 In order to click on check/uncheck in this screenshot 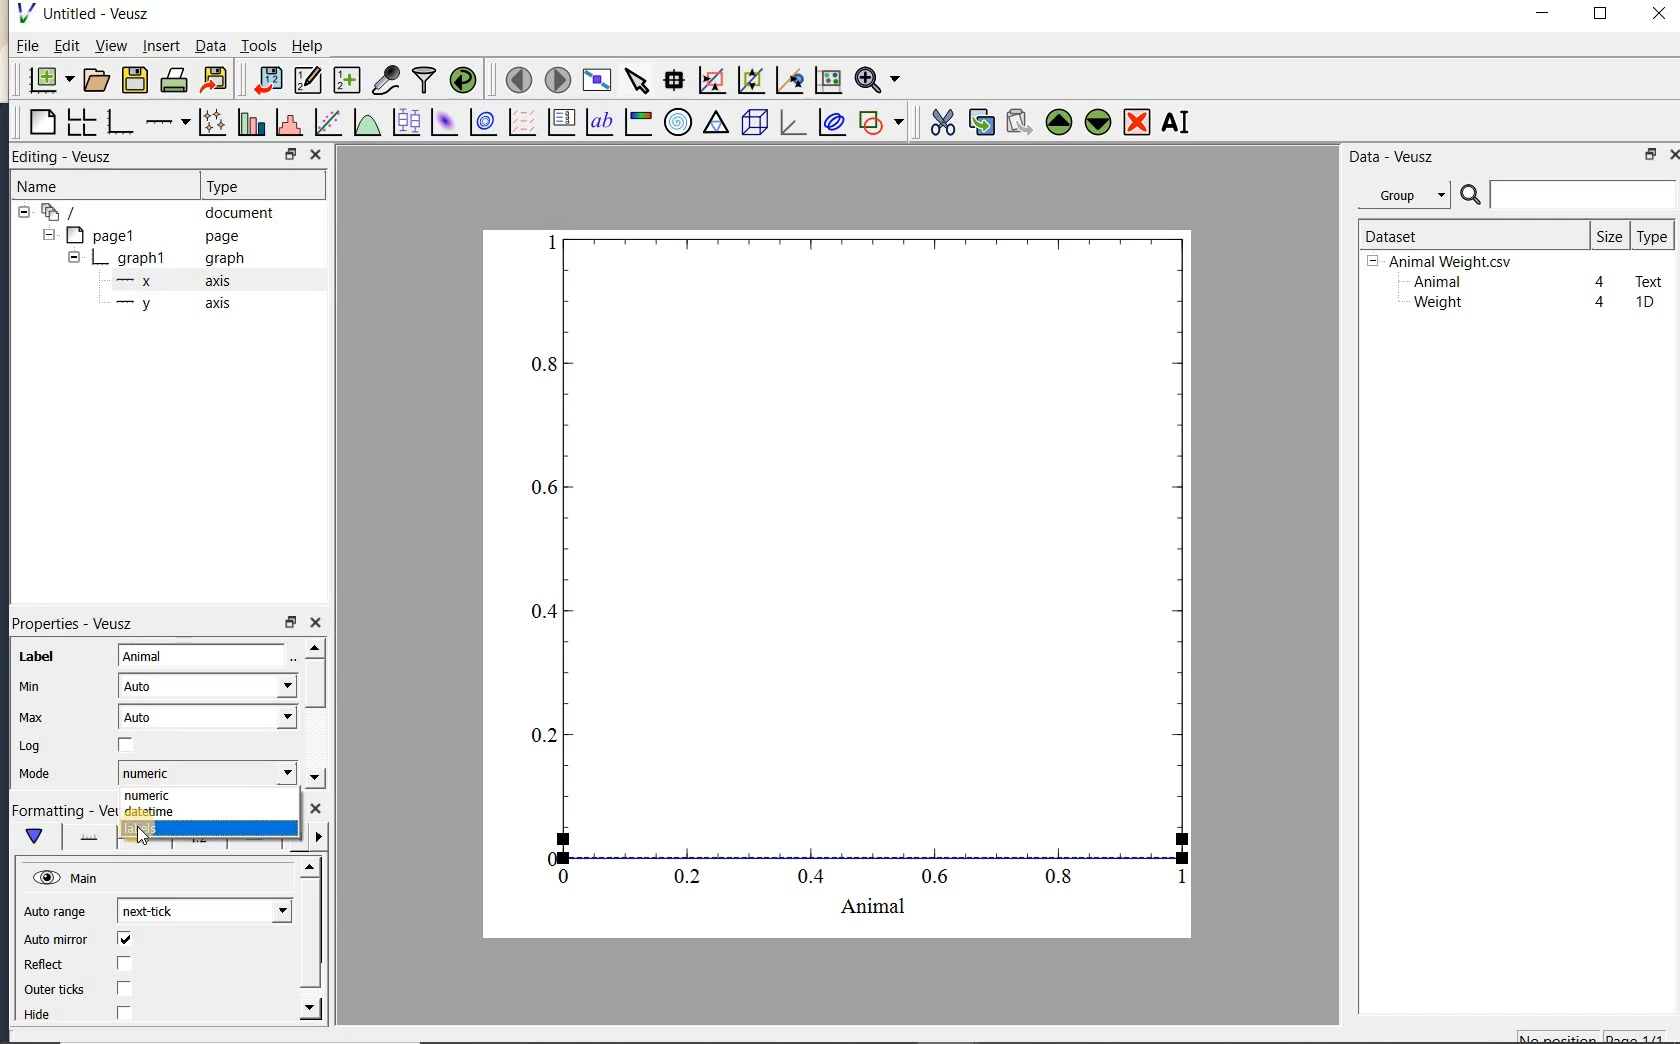, I will do `click(124, 939)`.